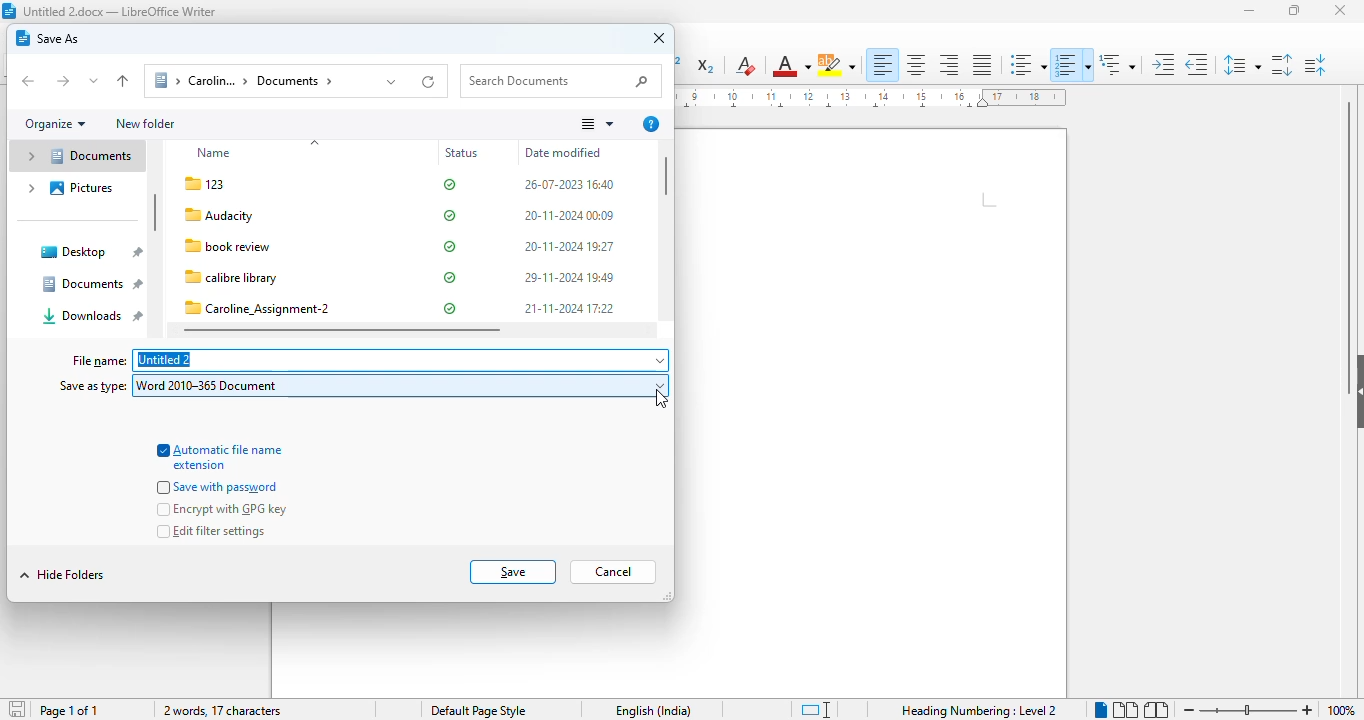  What do you see at coordinates (1294, 9) in the screenshot?
I see `maximize` at bounding box center [1294, 9].